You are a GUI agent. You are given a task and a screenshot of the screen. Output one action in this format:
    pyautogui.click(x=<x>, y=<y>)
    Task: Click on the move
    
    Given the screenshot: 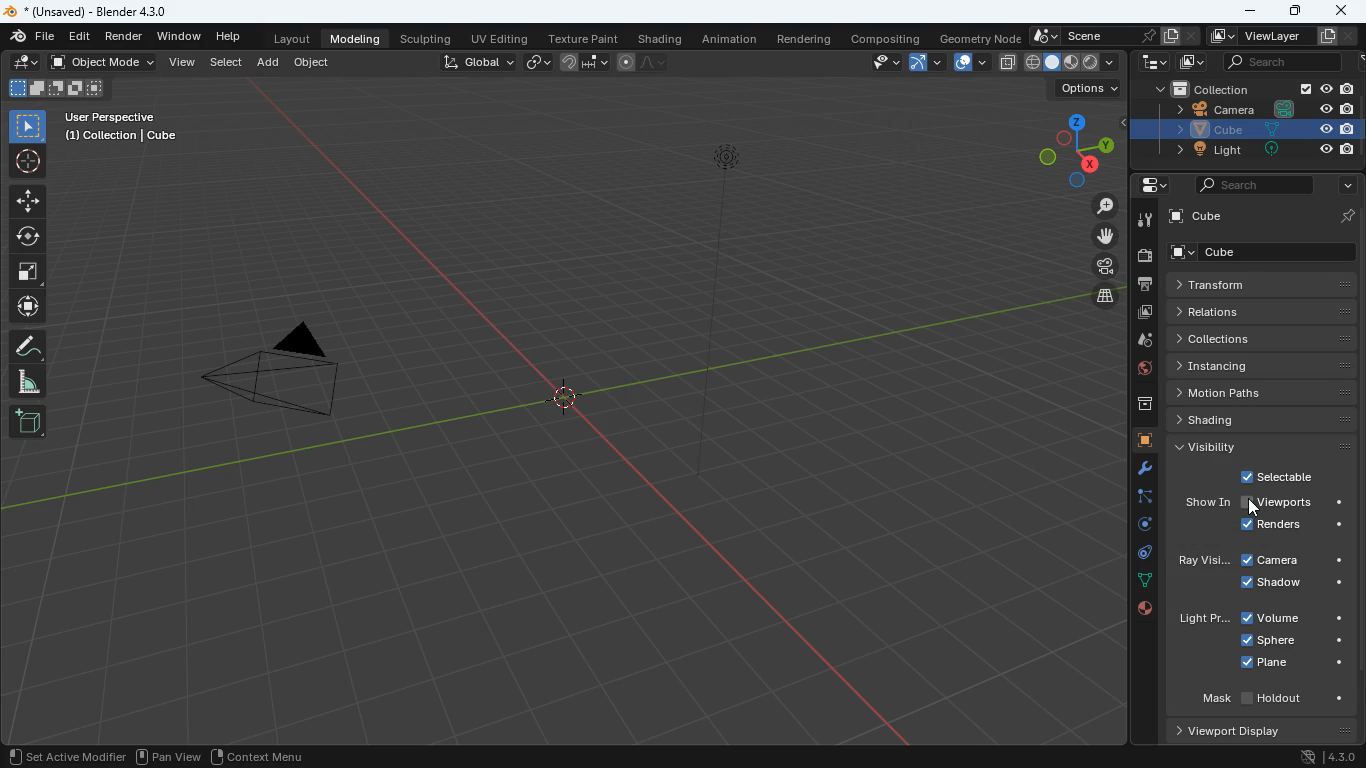 What is the action you would take?
    pyautogui.click(x=1095, y=238)
    